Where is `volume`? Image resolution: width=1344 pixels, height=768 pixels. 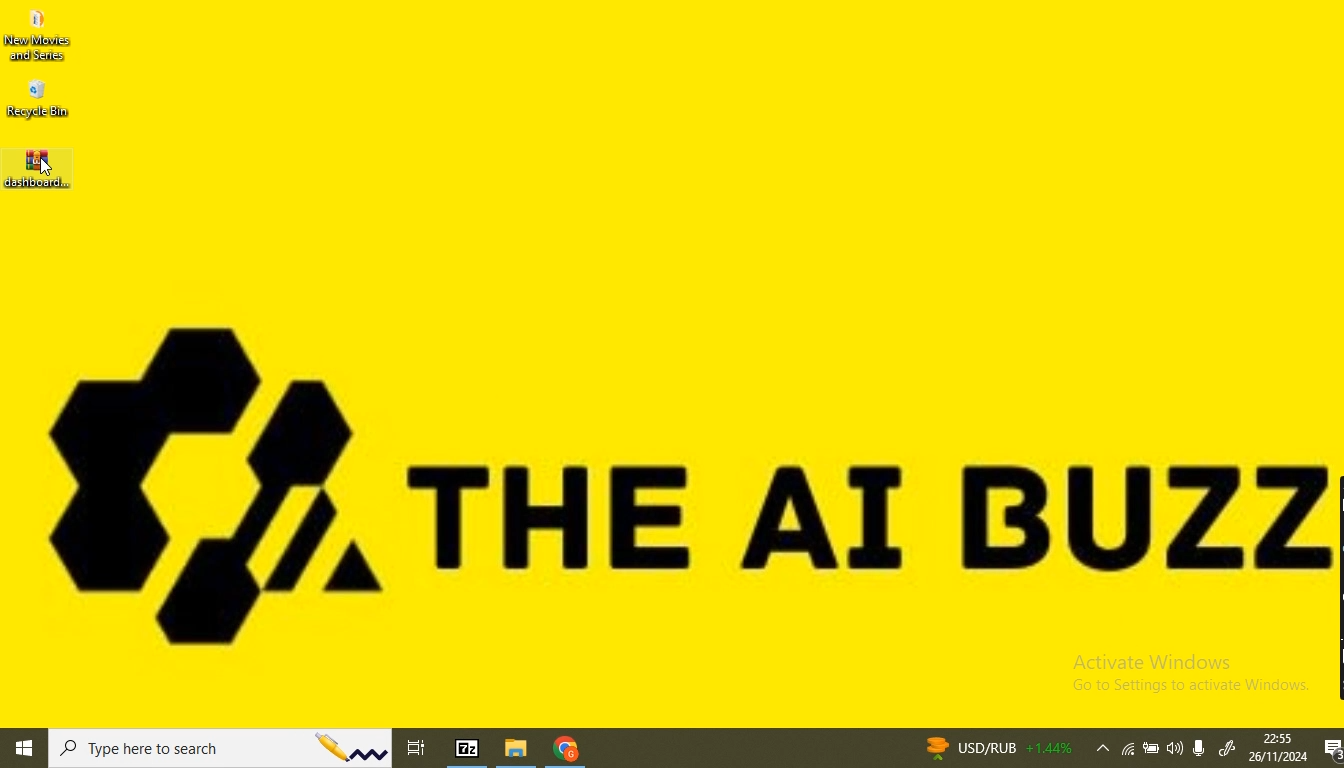
volume is located at coordinates (1176, 748).